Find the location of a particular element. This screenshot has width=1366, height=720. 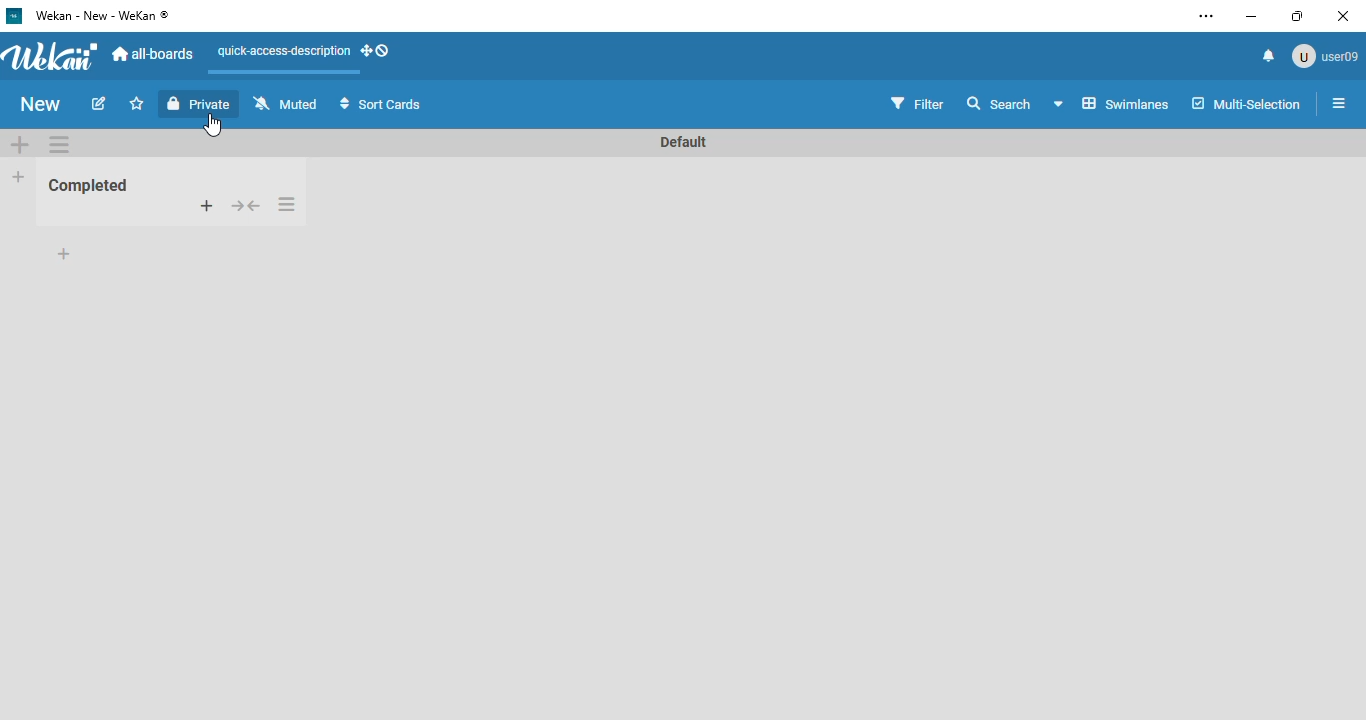

new (board name) is located at coordinates (41, 104).